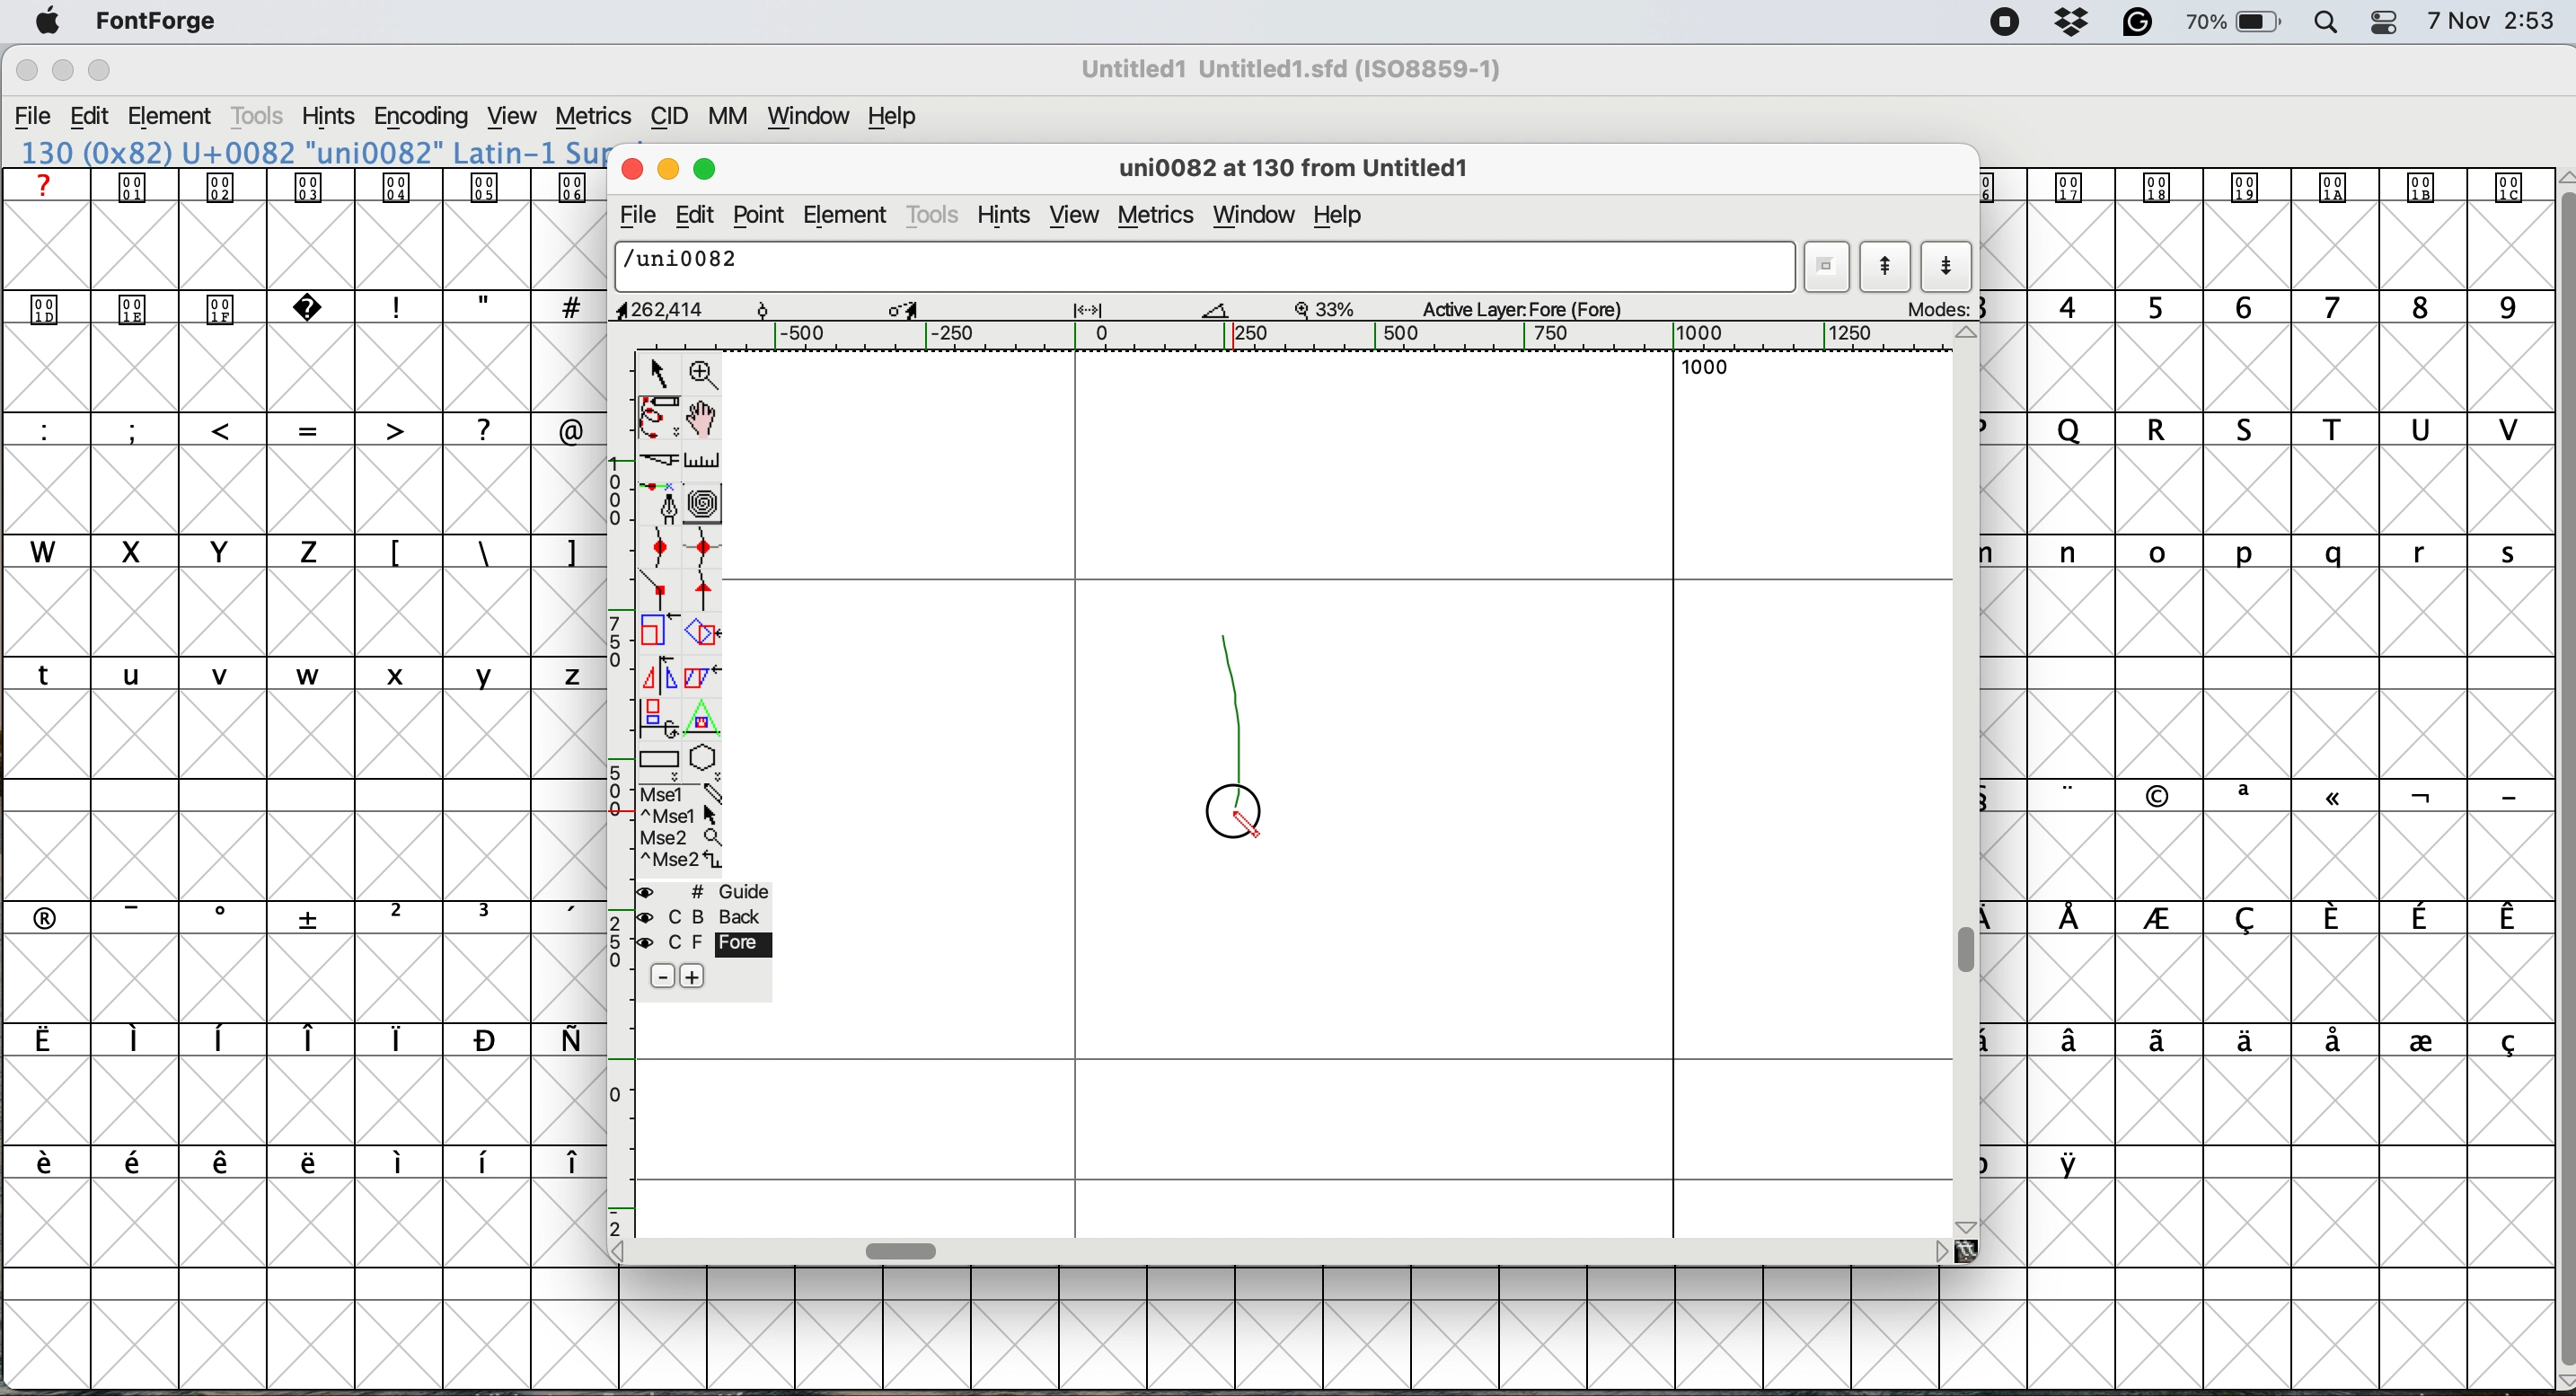 Image resolution: width=2576 pixels, height=1396 pixels. Describe the element at coordinates (294, 676) in the screenshot. I see `lowercase letters` at that location.